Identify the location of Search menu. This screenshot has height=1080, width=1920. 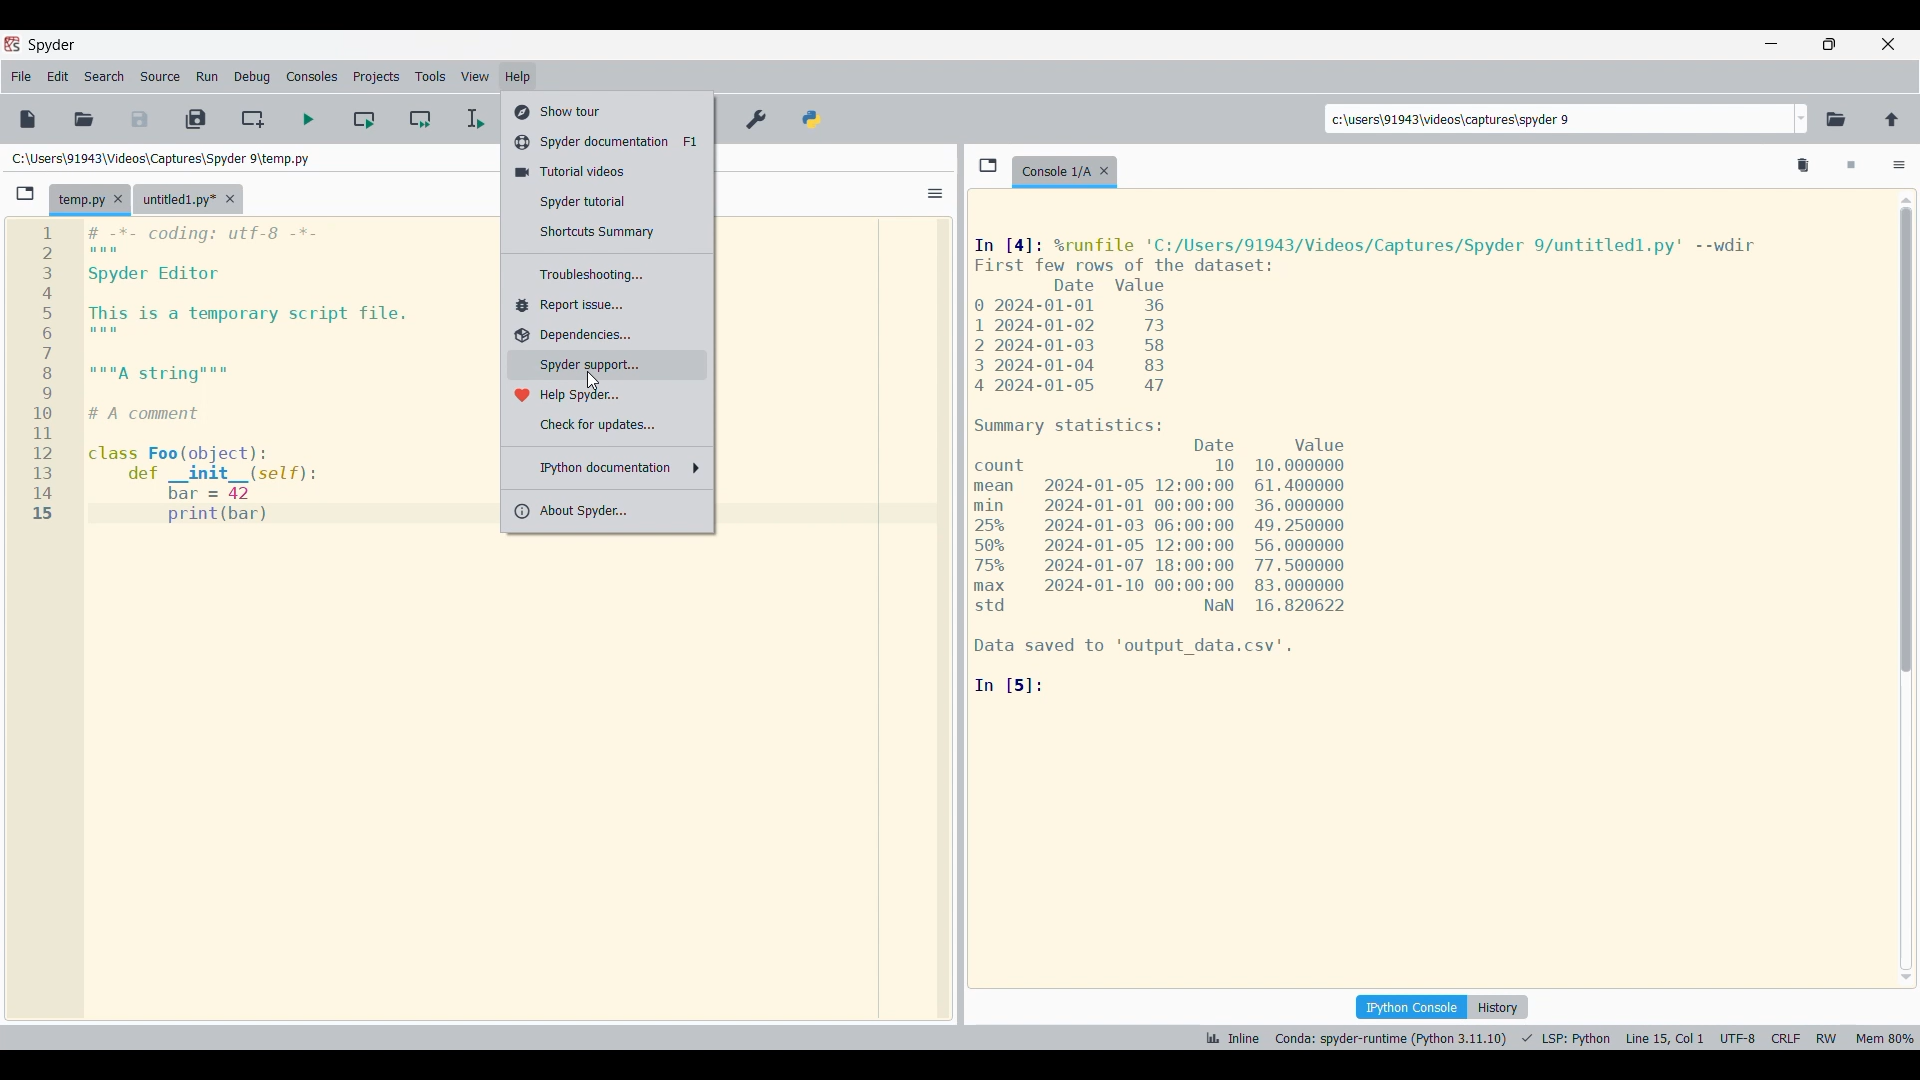
(104, 77).